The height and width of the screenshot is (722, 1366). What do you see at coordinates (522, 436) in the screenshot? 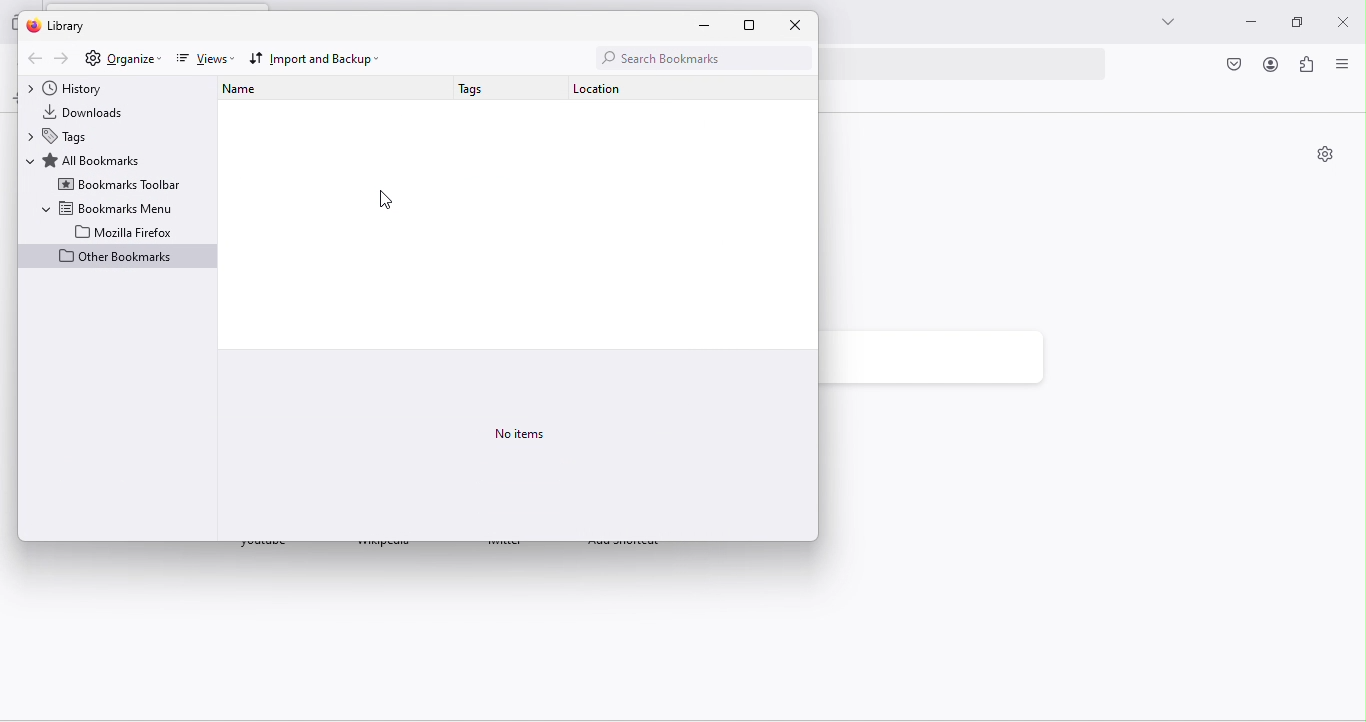
I see `no items` at bounding box center [522, 436].